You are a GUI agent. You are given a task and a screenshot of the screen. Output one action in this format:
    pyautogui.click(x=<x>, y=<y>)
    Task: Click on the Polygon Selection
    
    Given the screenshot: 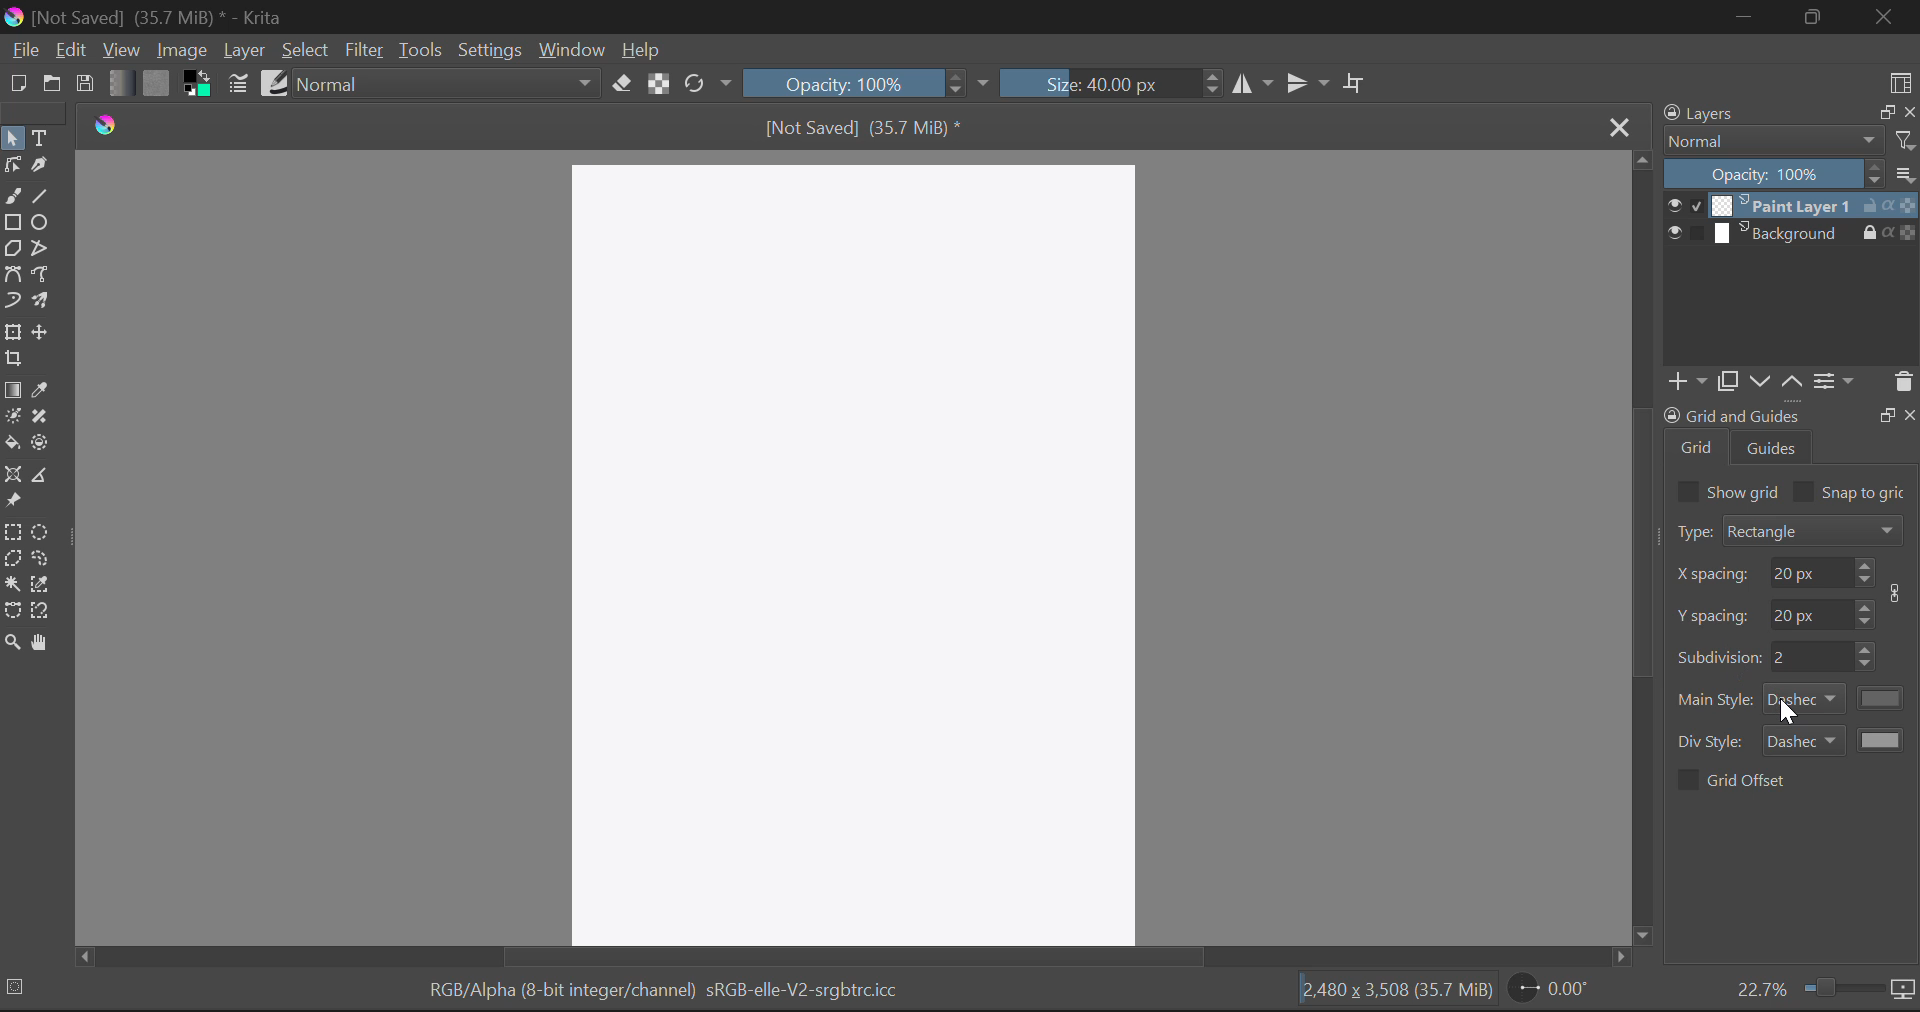 What is the action you would take?
    pyautogui.click(x=12, y=561)
    